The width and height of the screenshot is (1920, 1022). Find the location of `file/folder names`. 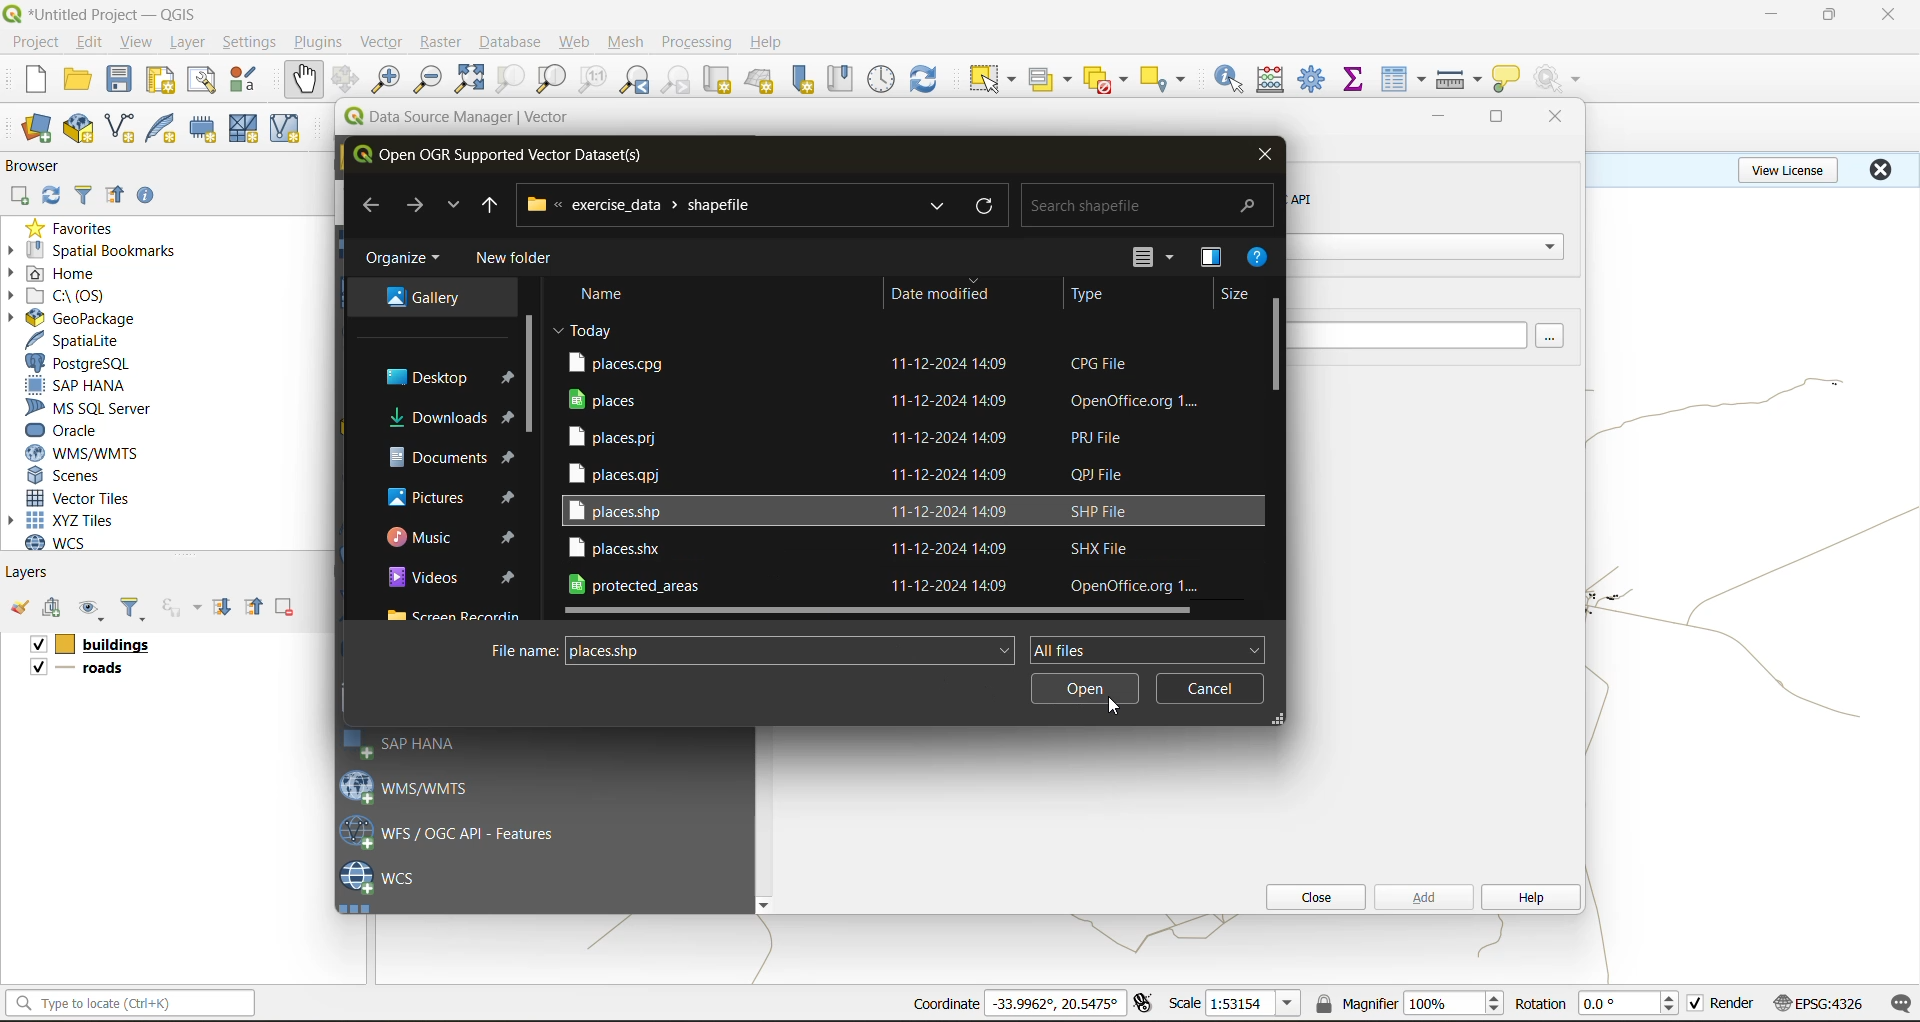

file/folder names is located at coordinates (890, 585).